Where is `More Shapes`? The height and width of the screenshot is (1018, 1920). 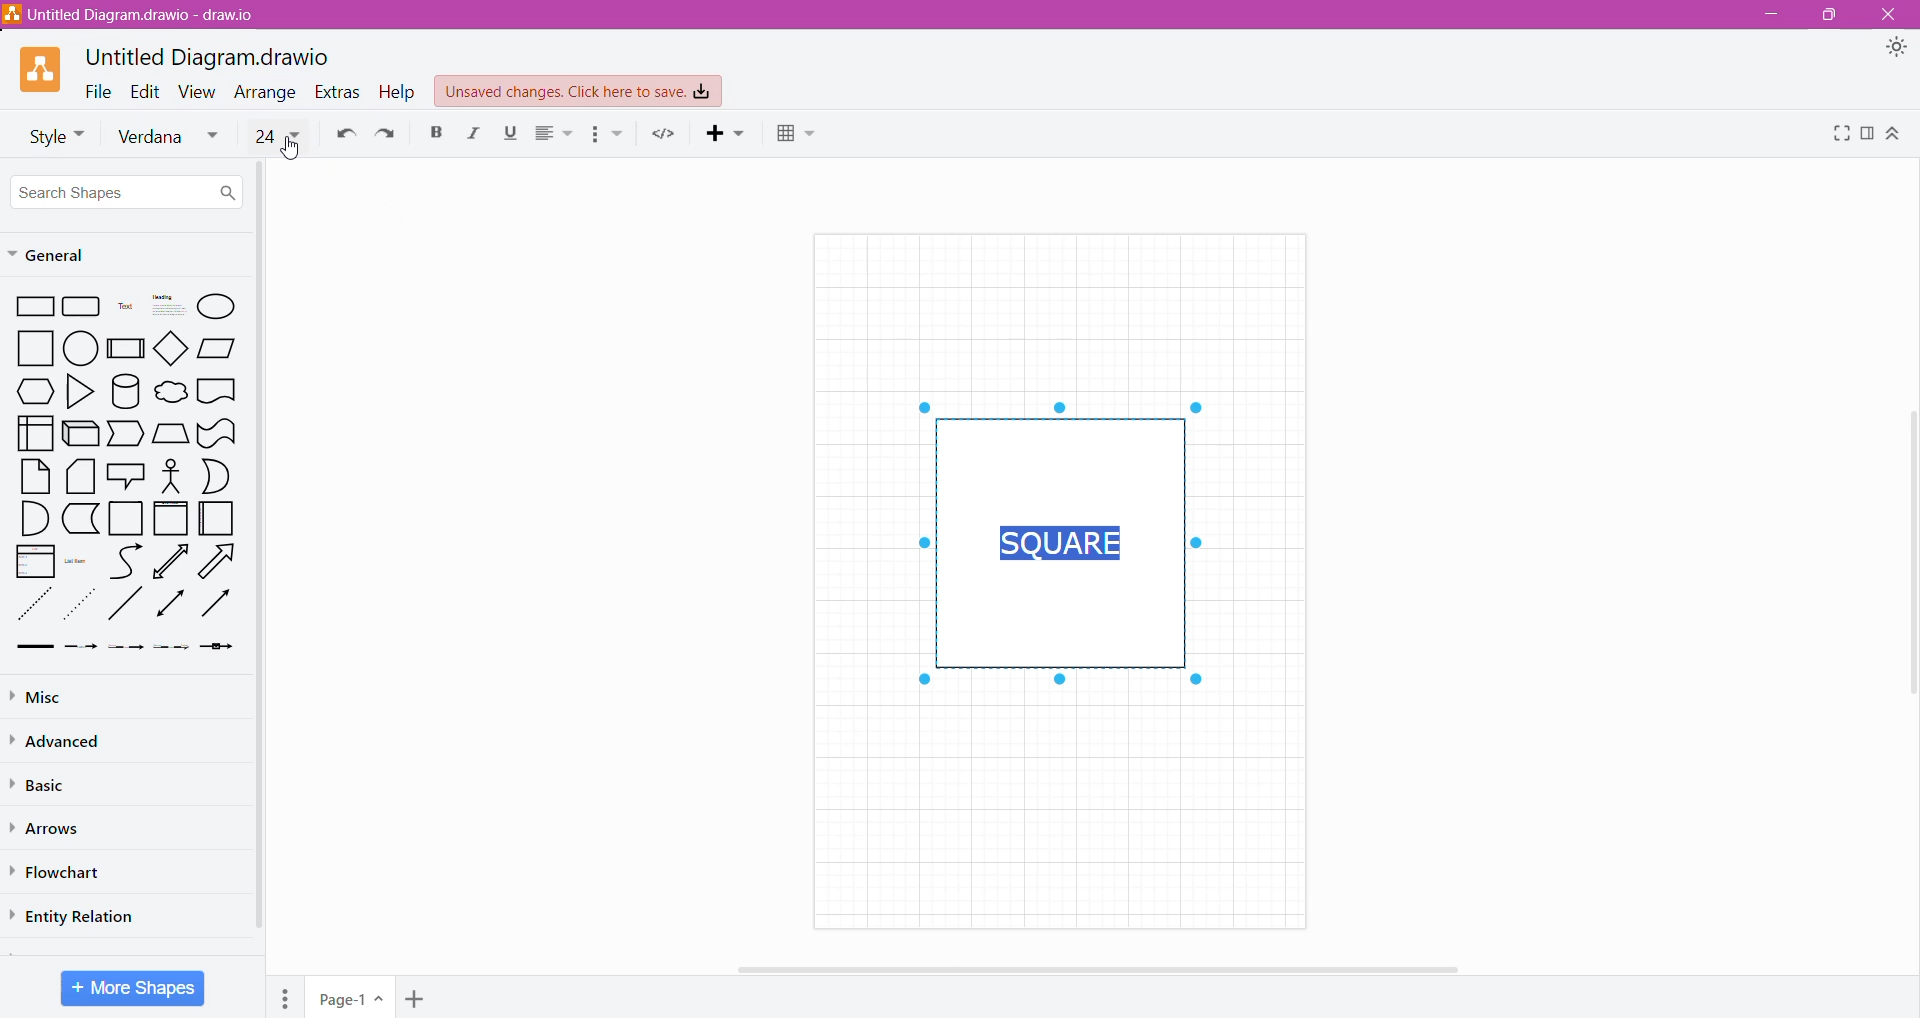
More Shapes is located at coordinates (132, 988).